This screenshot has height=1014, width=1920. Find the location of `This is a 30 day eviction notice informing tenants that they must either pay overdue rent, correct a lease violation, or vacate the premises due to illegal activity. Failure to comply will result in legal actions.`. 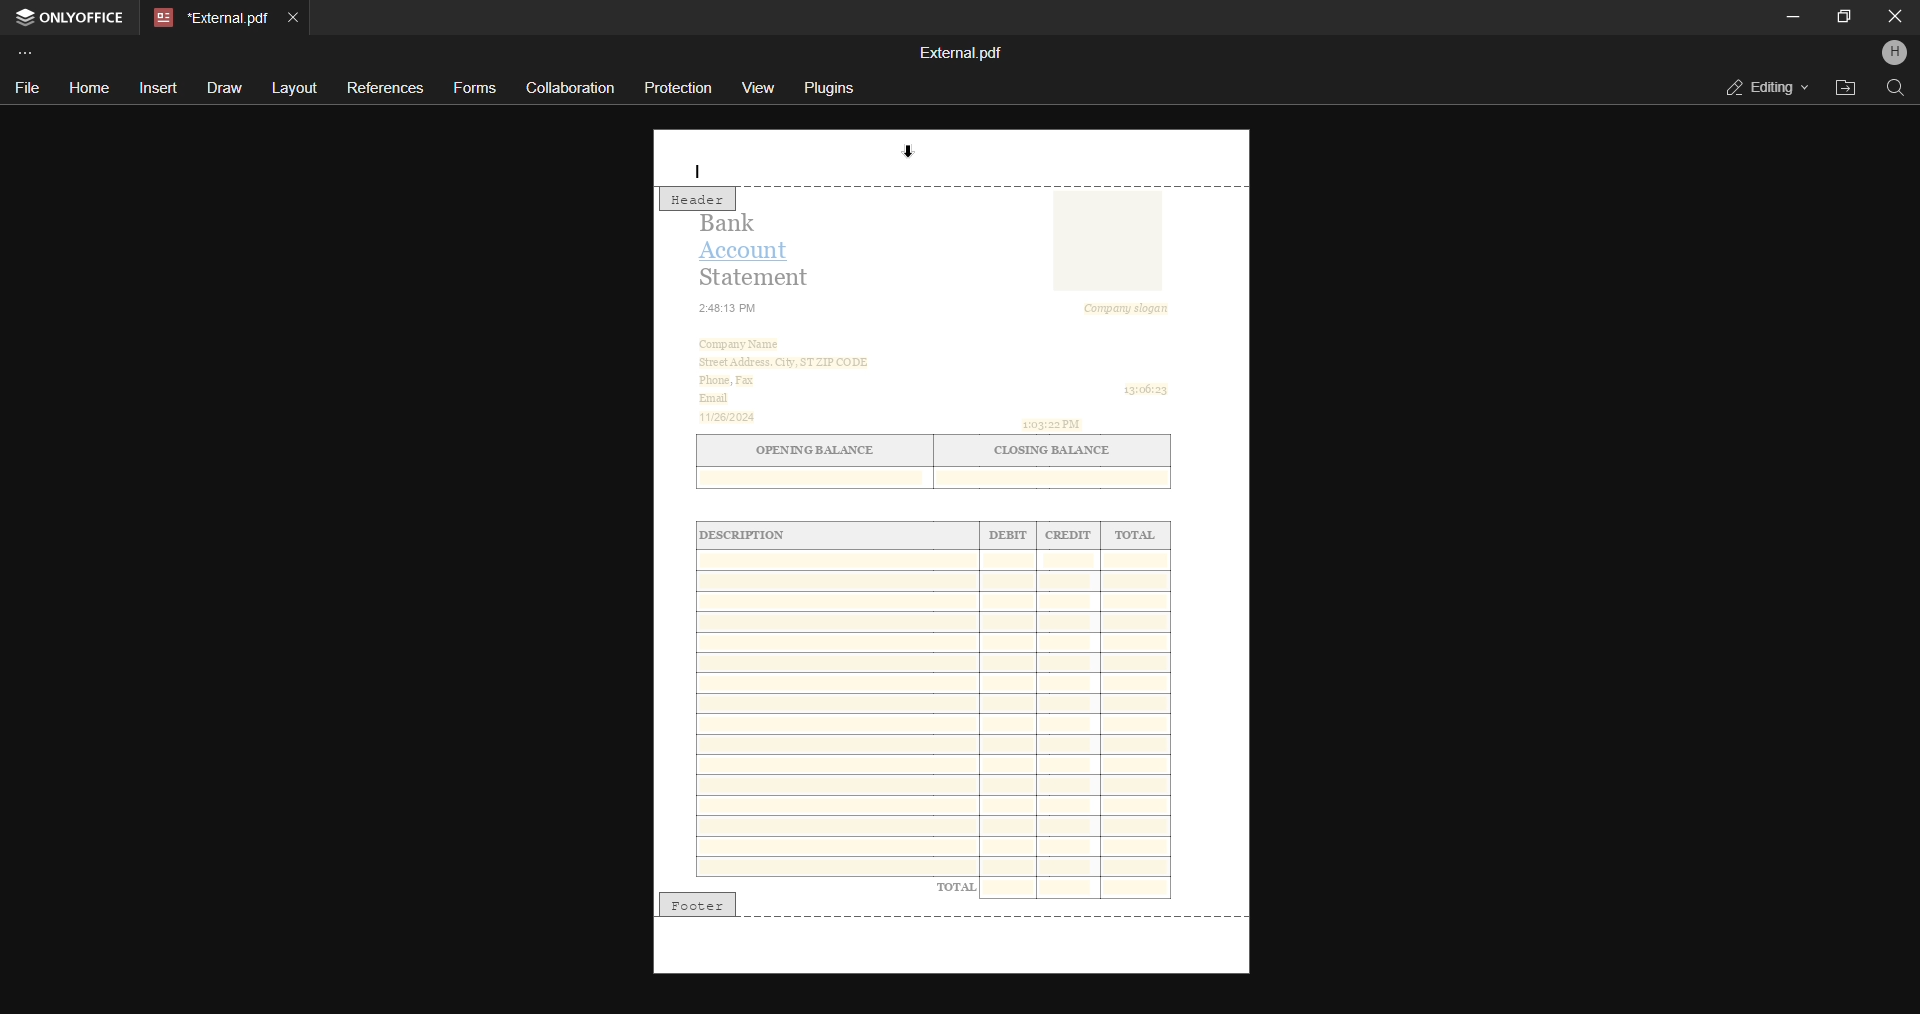

This is a 30 day eviction notice informing tenants that they must either pay overdue rent, correct a lease violation, or vacate the premises due to illegal activity. Failure to comply will result in legal actions. is located at coordinates (955, 541).